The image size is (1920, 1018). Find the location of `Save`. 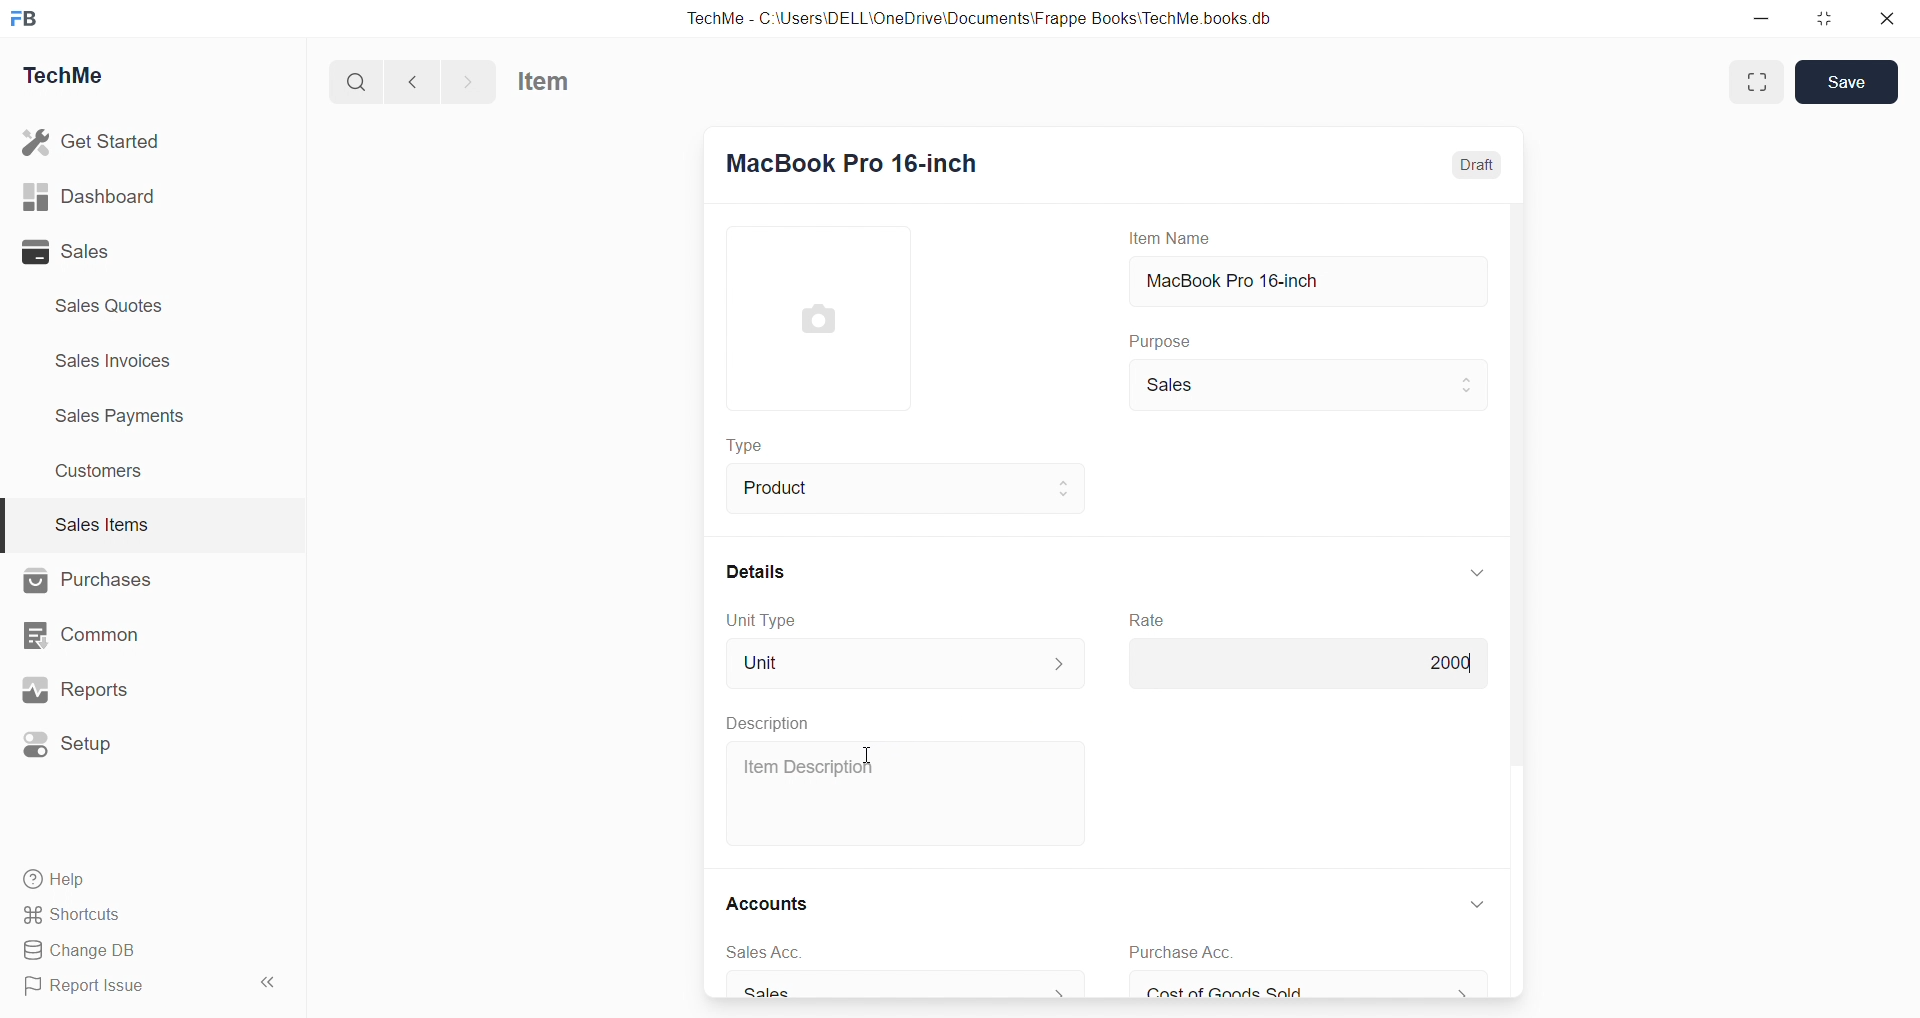

Save is located at coordinates (1851, 82).